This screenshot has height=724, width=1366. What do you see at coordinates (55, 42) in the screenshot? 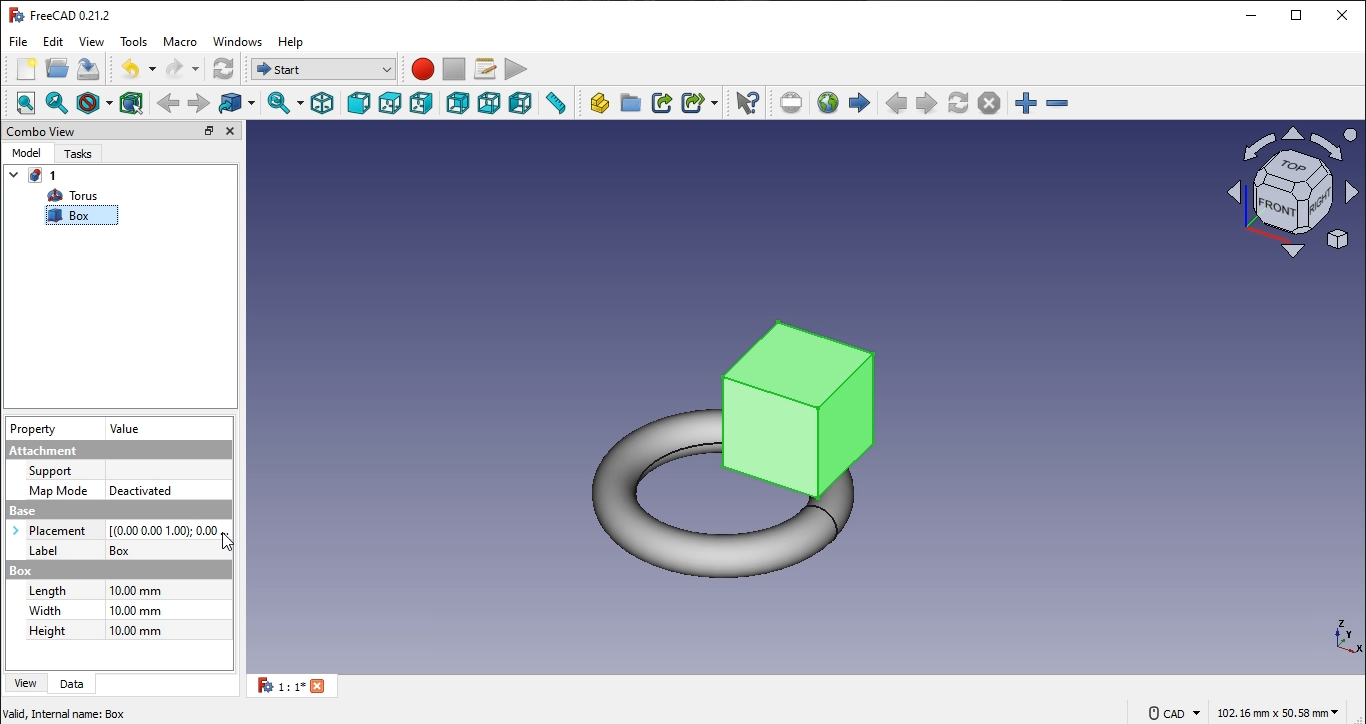
I see `edit` at bounding box center [55, 42].